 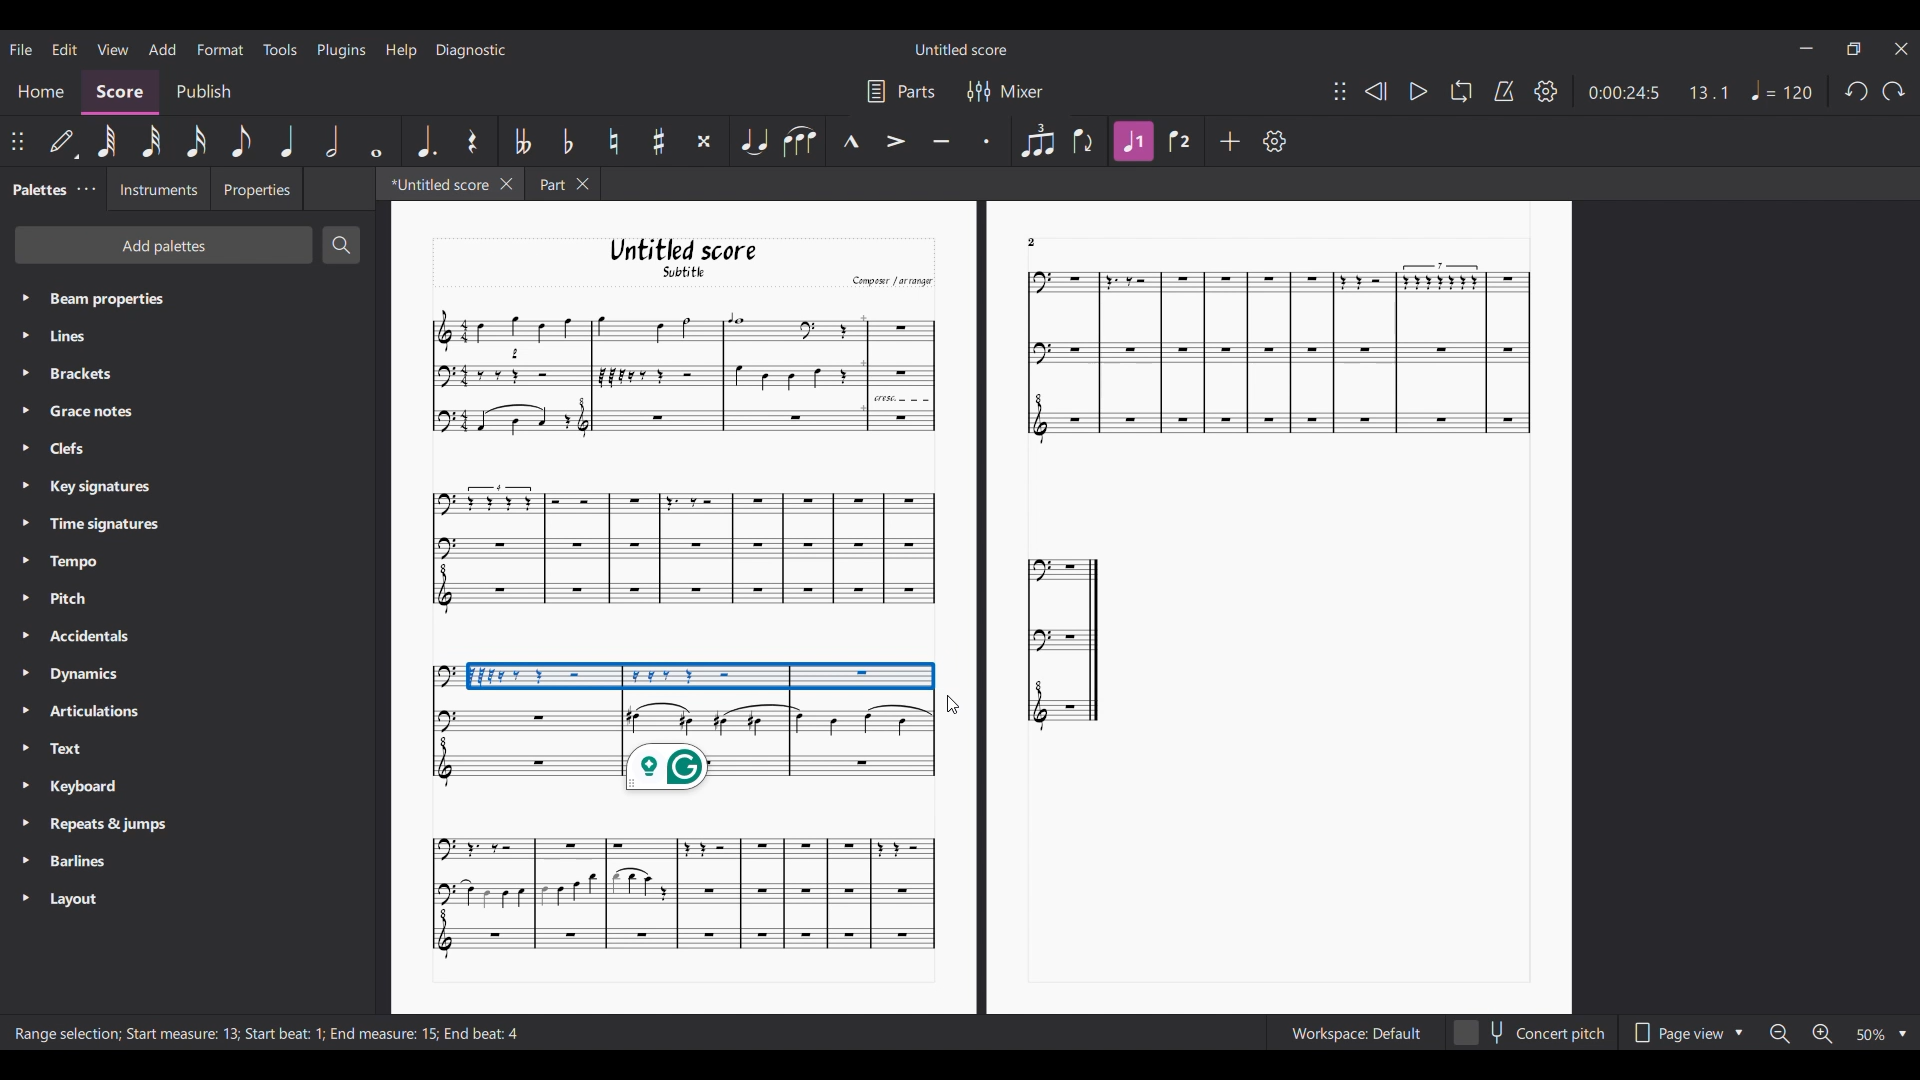 What do you see at coordinates (36, 187) in the screenshot?
I see `Palettes ` at bounding box center [36, 187].